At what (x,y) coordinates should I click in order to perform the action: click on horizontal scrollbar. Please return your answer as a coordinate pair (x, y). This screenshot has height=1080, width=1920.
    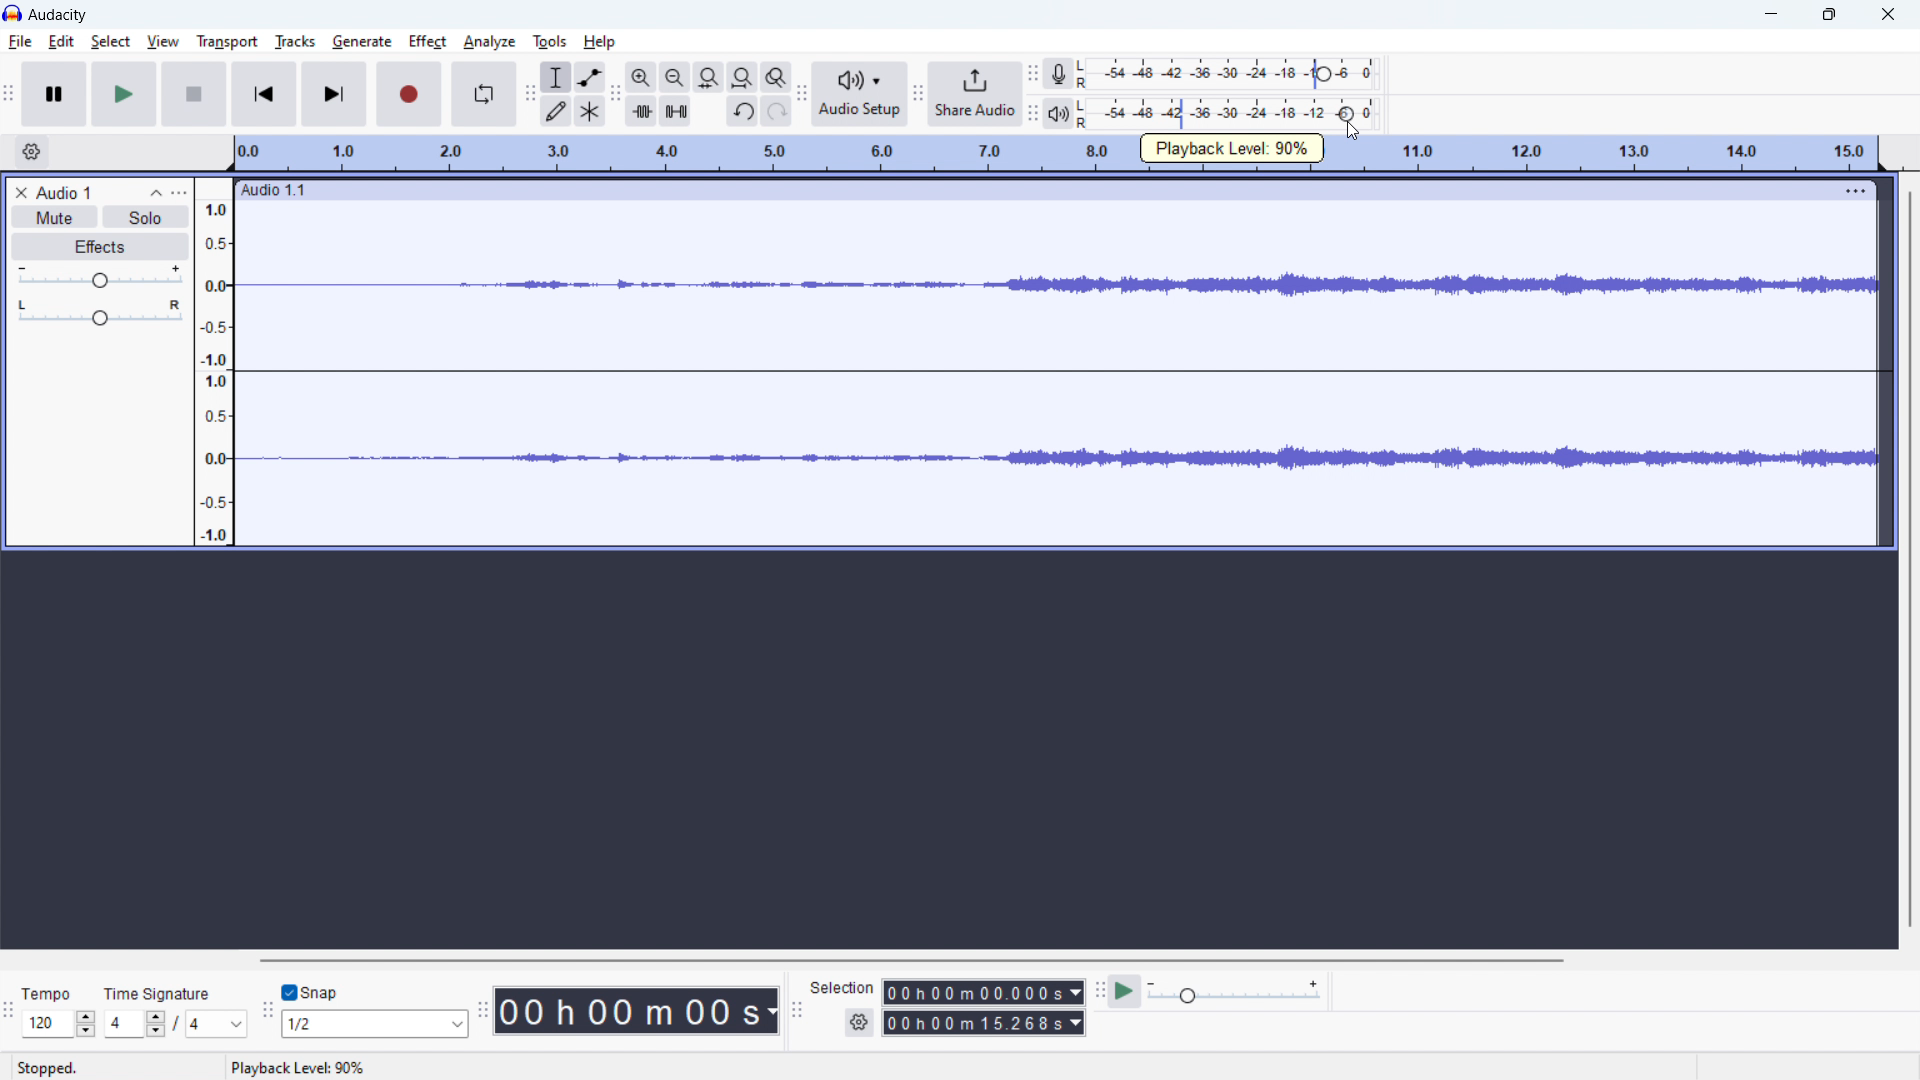
    Looking at the image, I should click on (906, 959).